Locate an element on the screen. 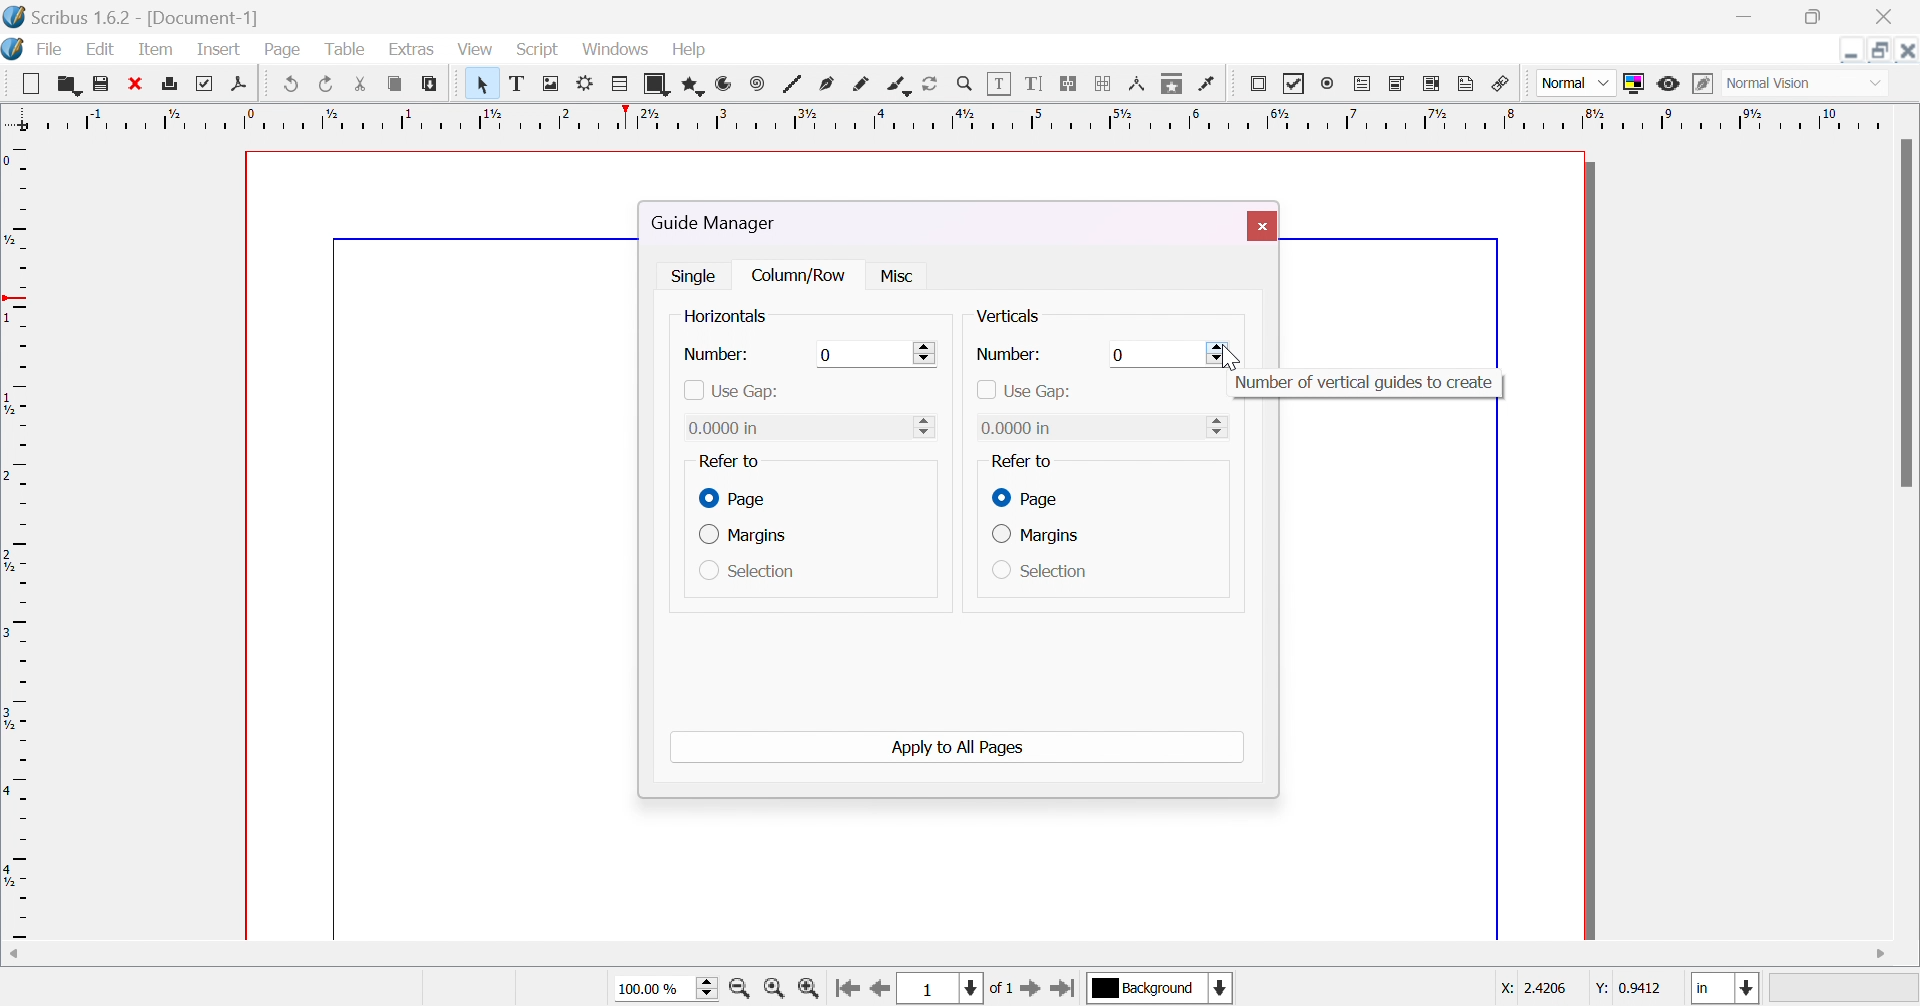  Cursor is located at coordinates (1229, 362).